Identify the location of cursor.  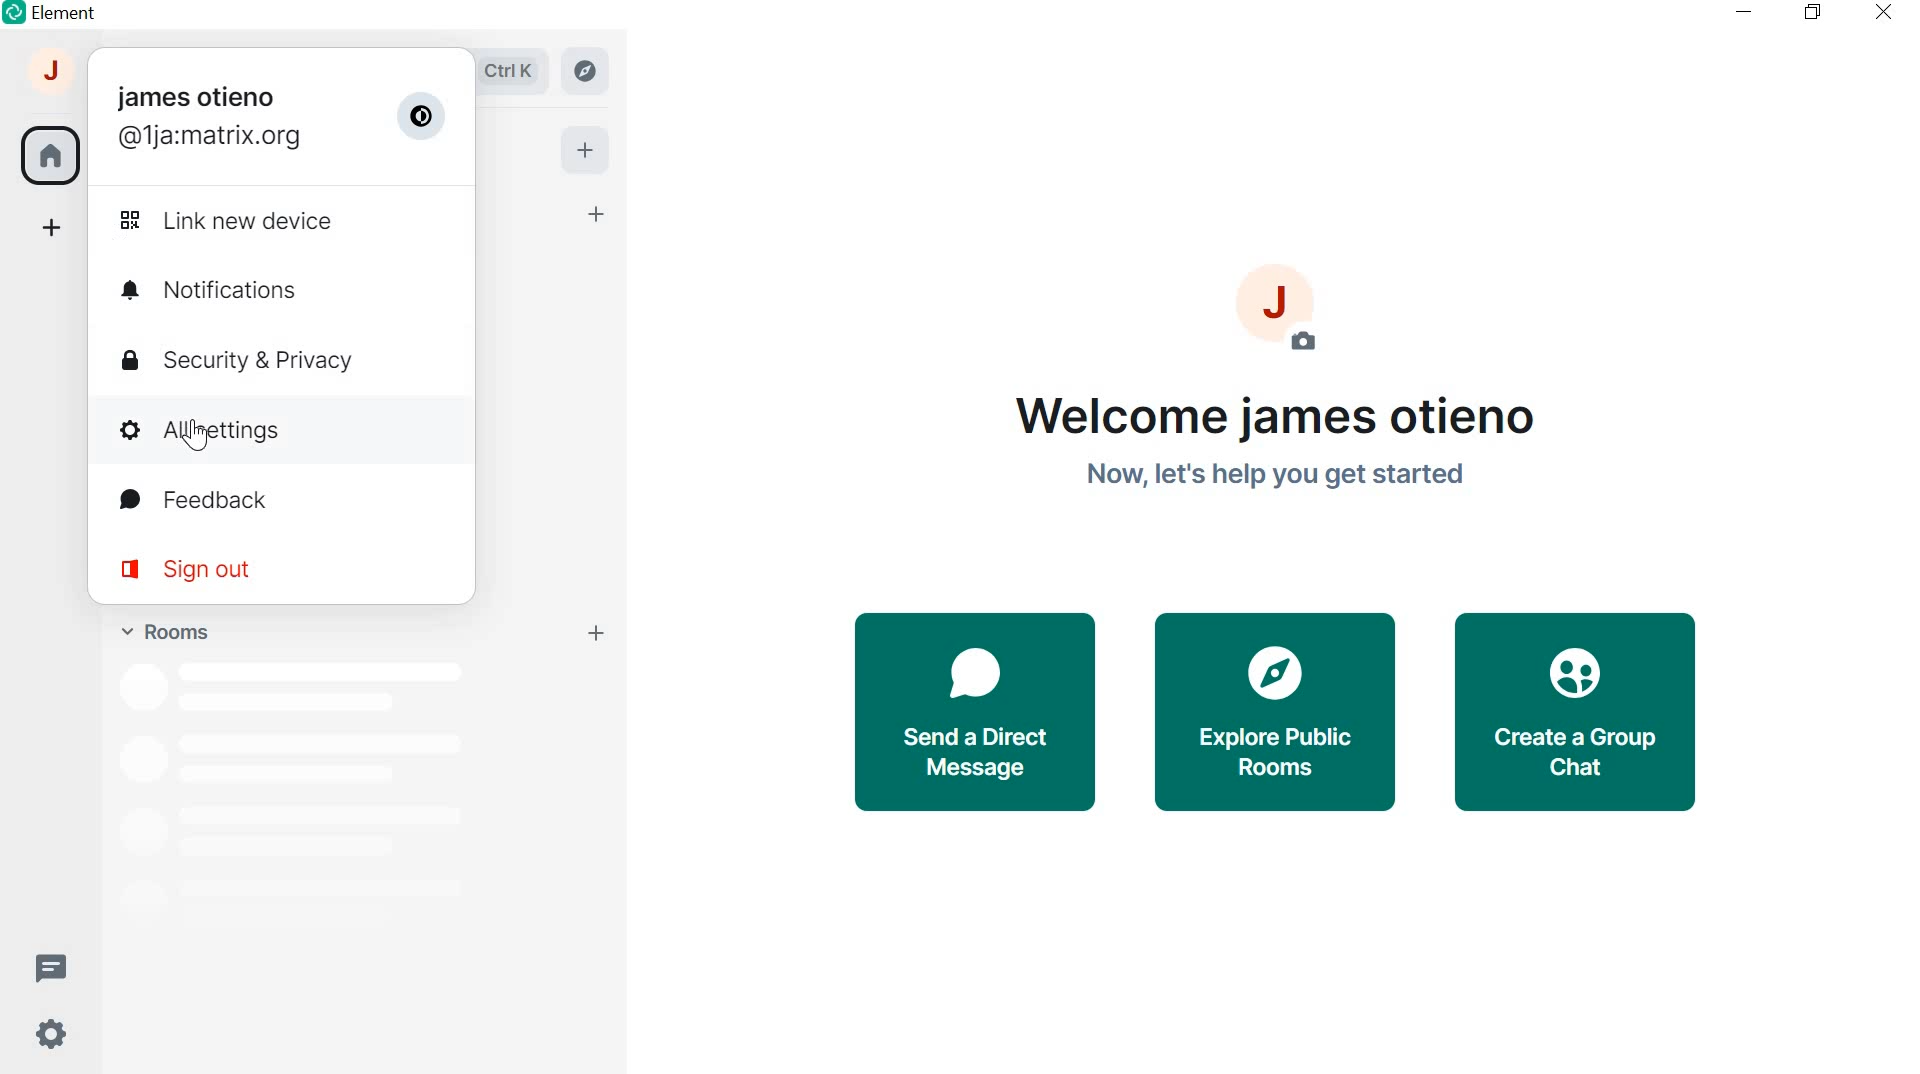
(196, 437).